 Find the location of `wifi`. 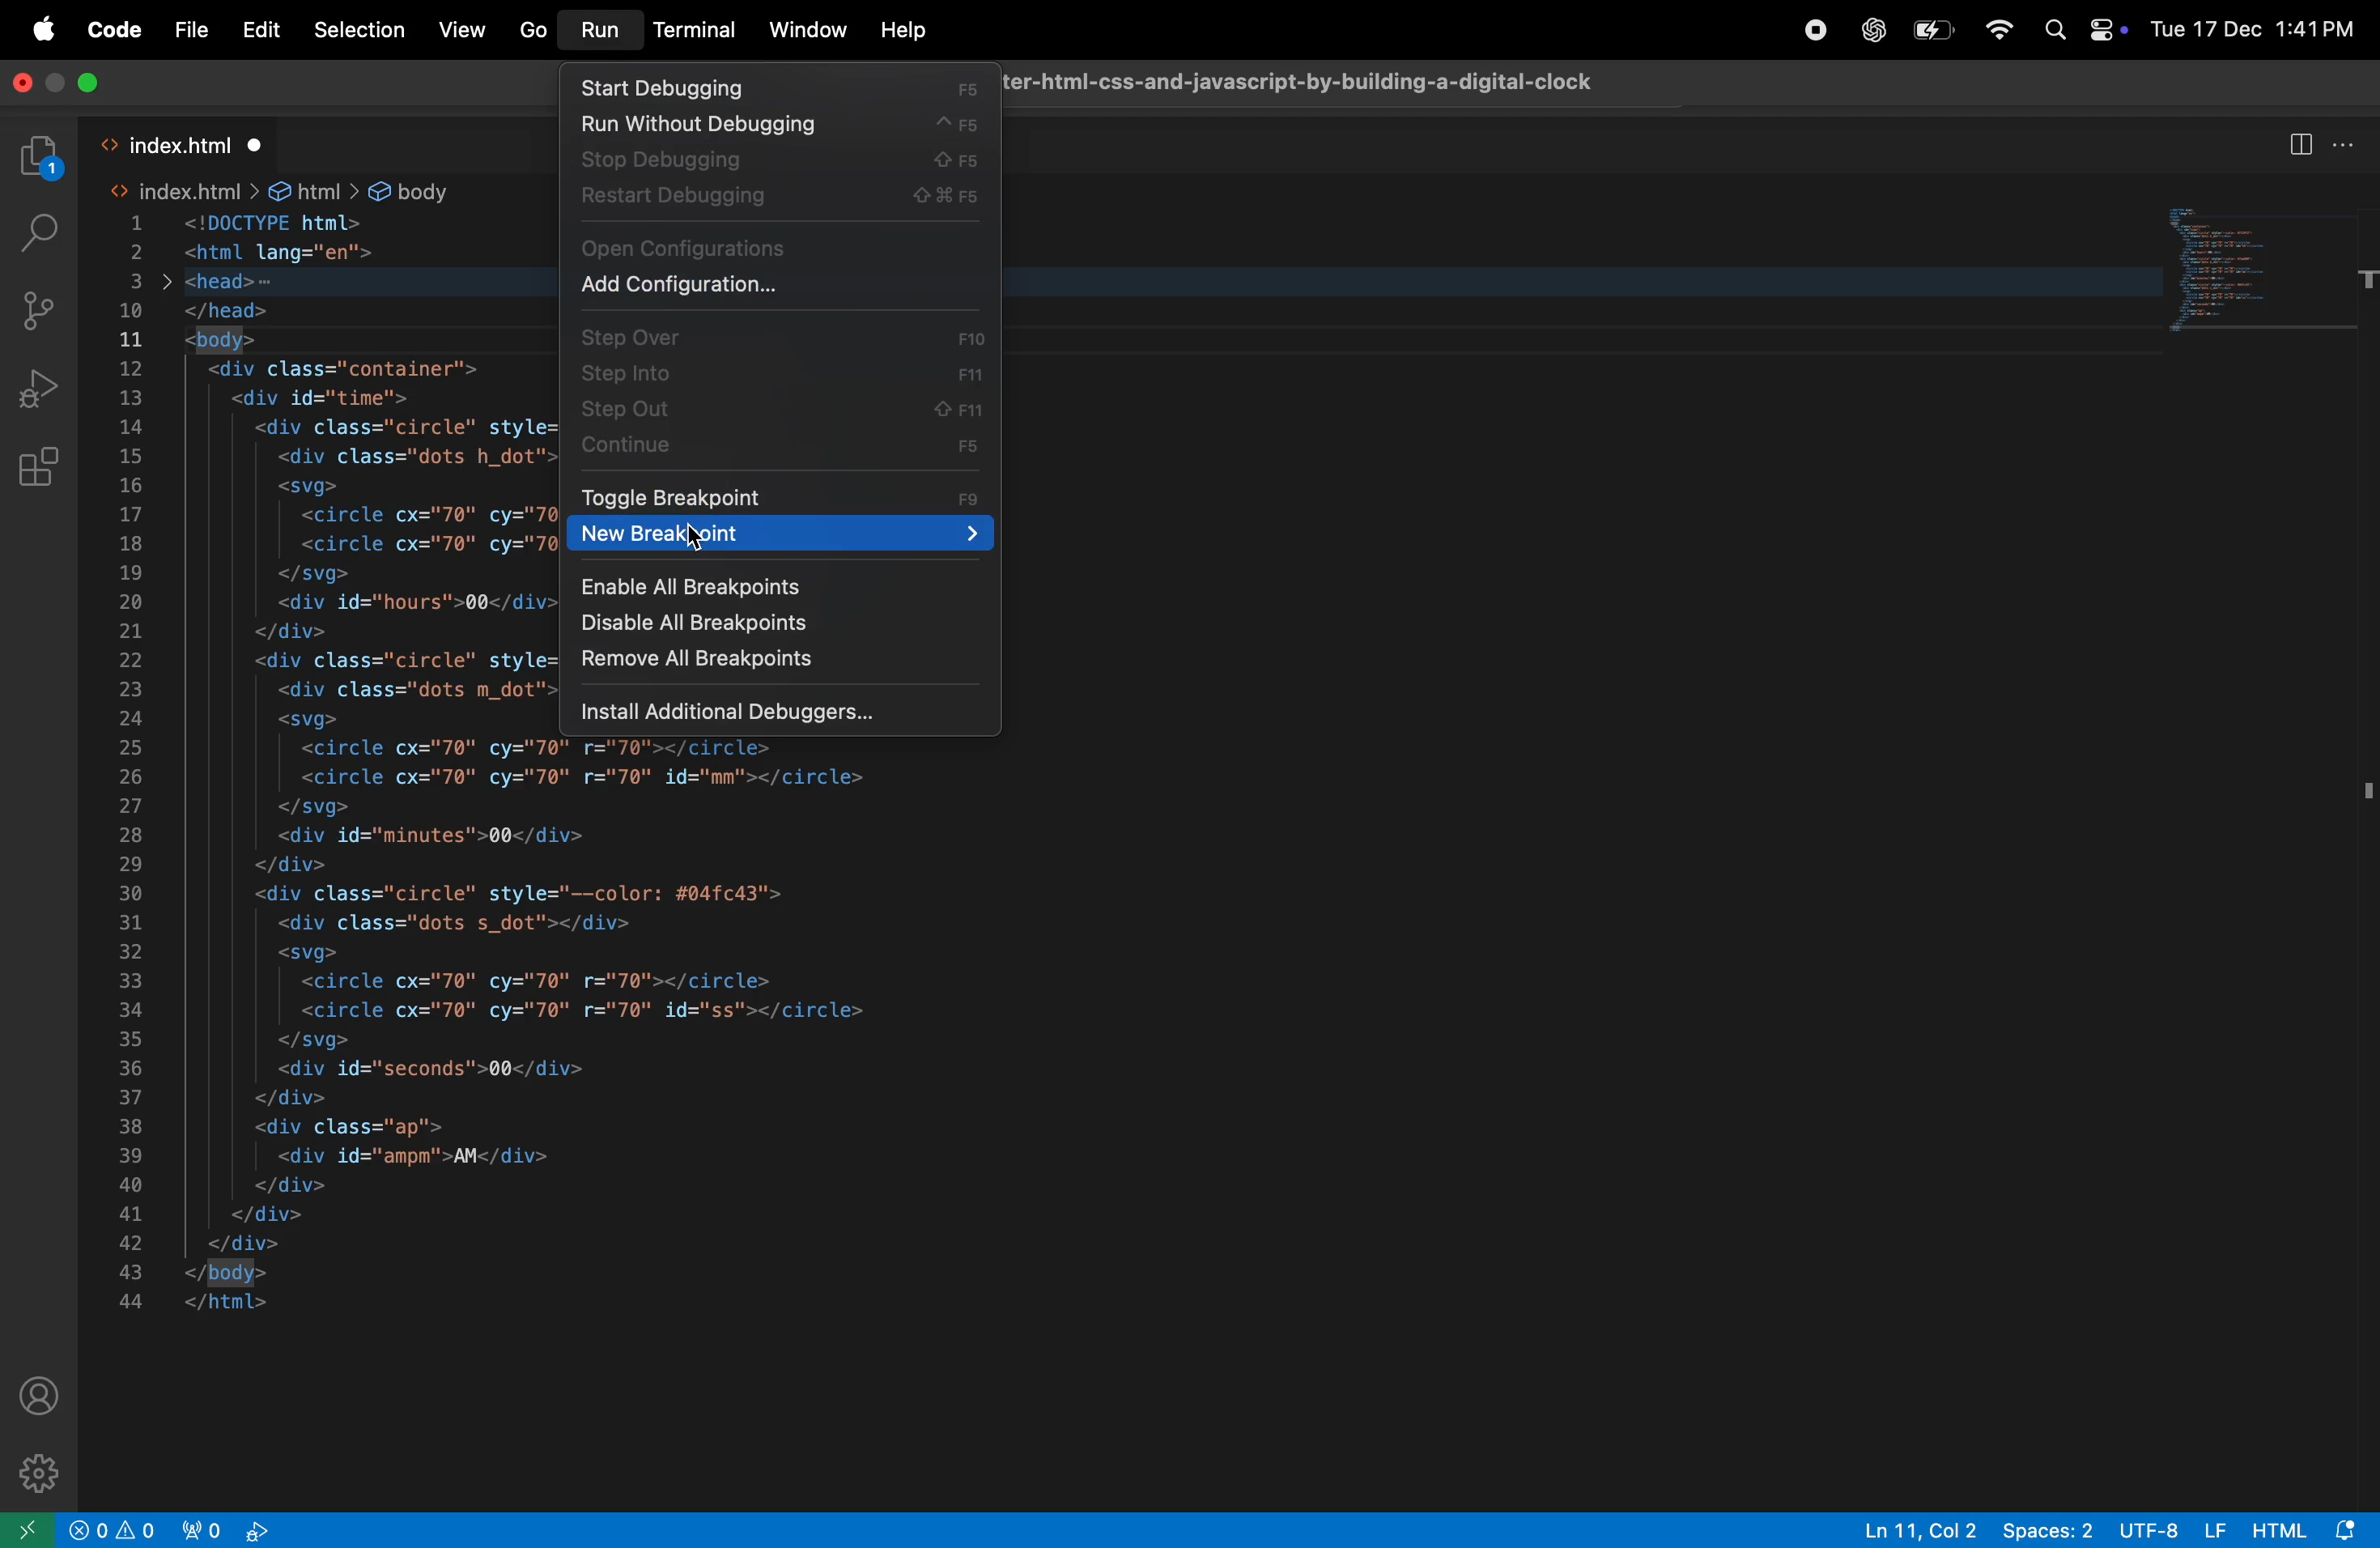

wifi is located at coordinates (1998, 28).